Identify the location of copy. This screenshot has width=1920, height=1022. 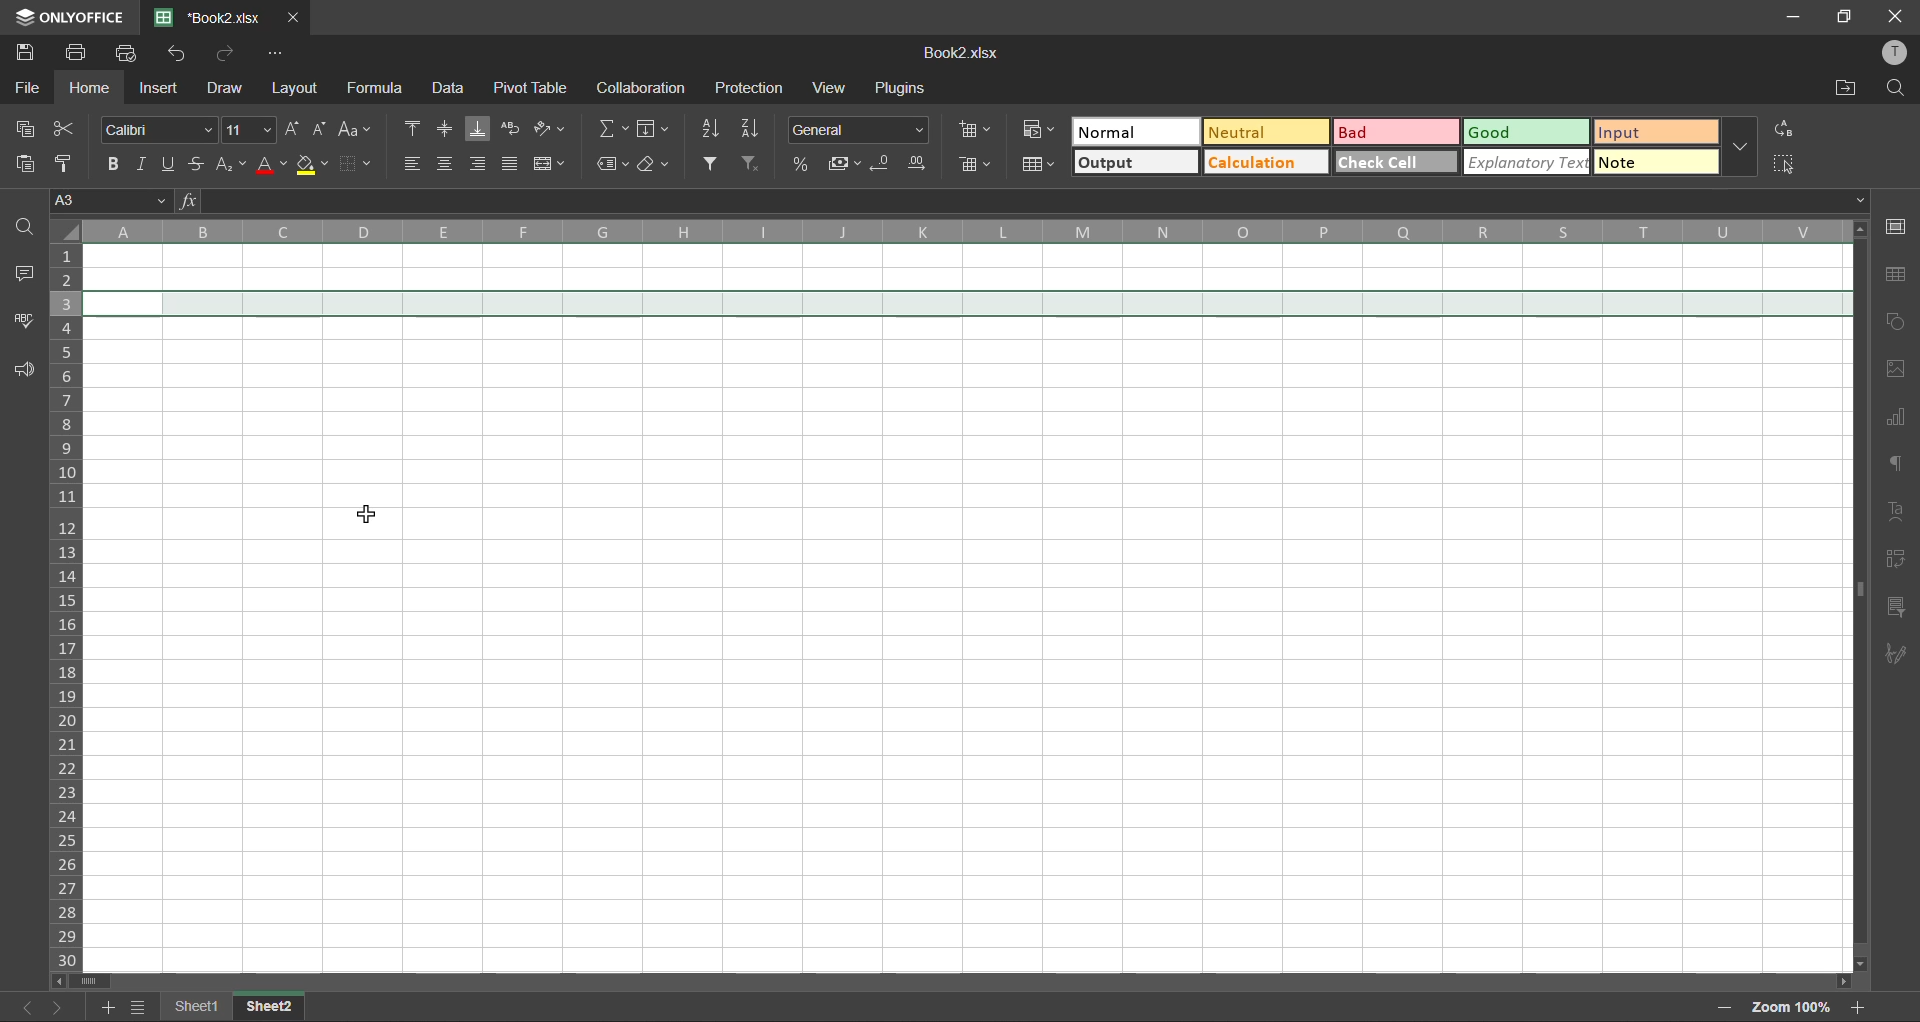
(21, 128).